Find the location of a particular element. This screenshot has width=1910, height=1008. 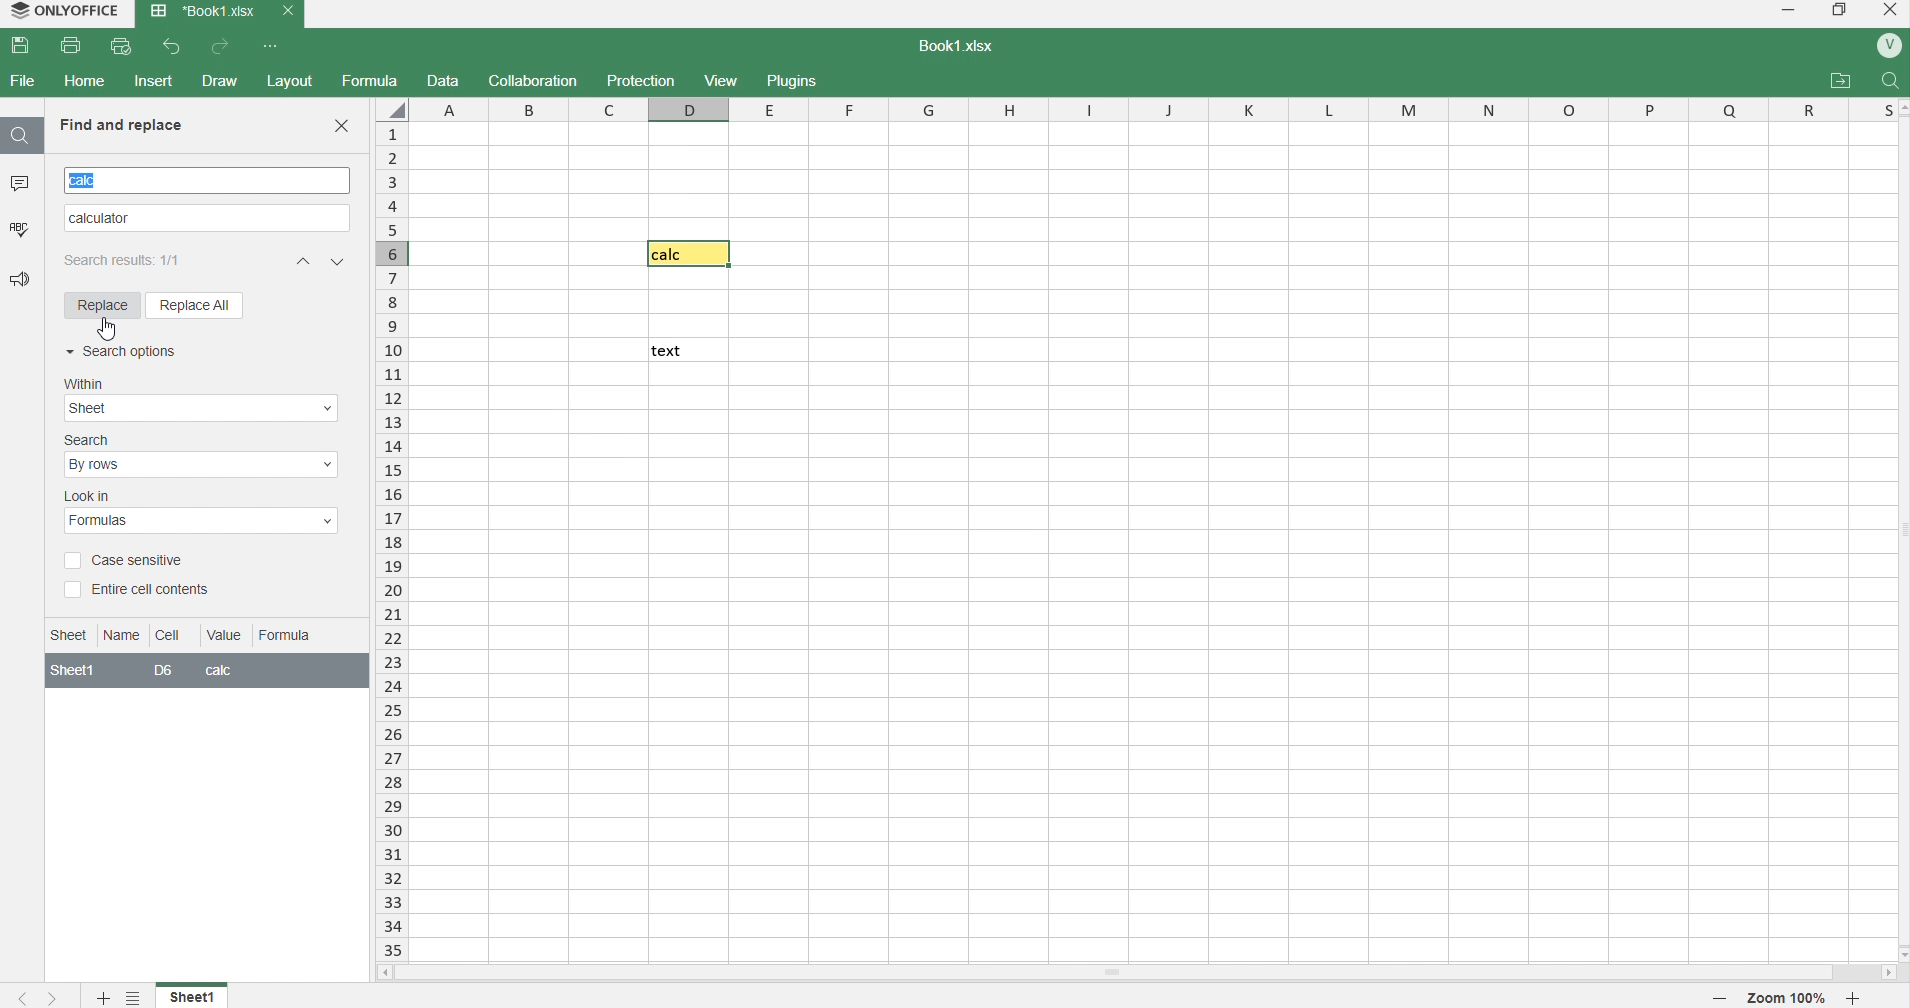

 zoom 100% is located at coordinates (1782, 997).